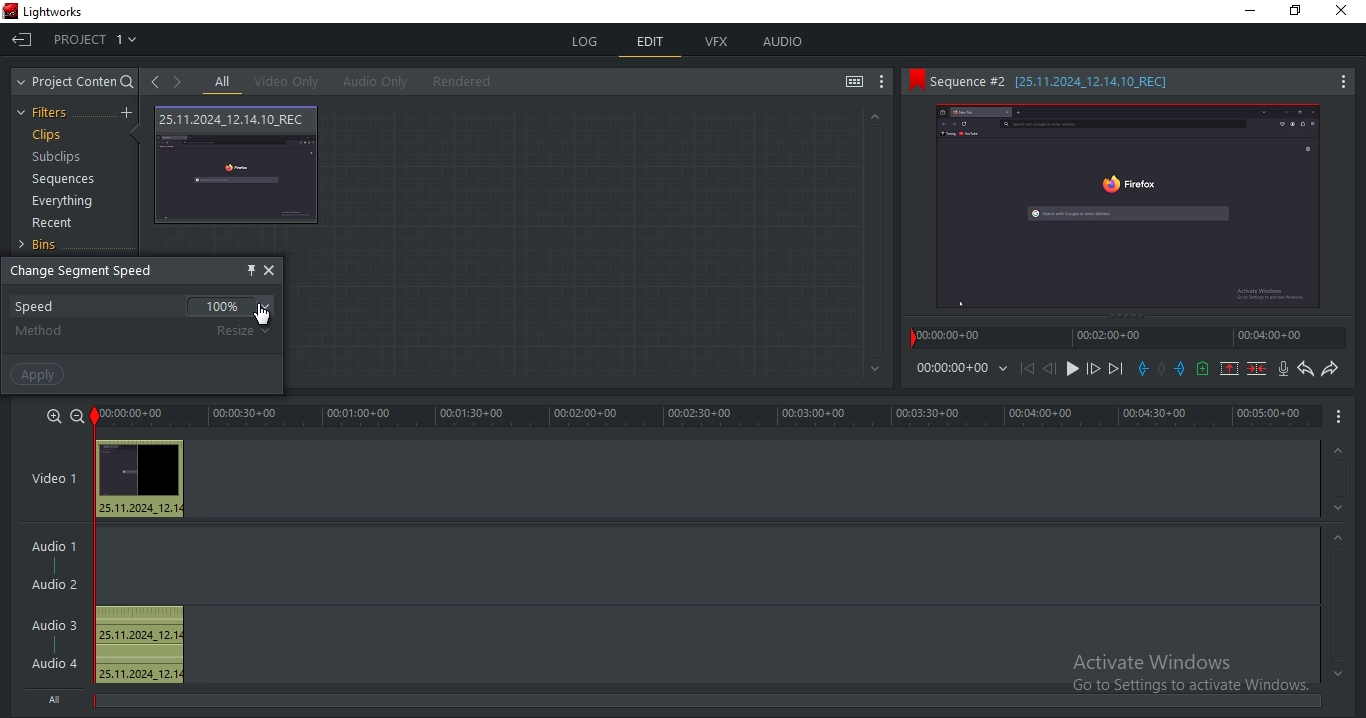 Image resolution: width=1366 pixels, height=718 pixels. I want to click on zoom out, so click(75, 415).